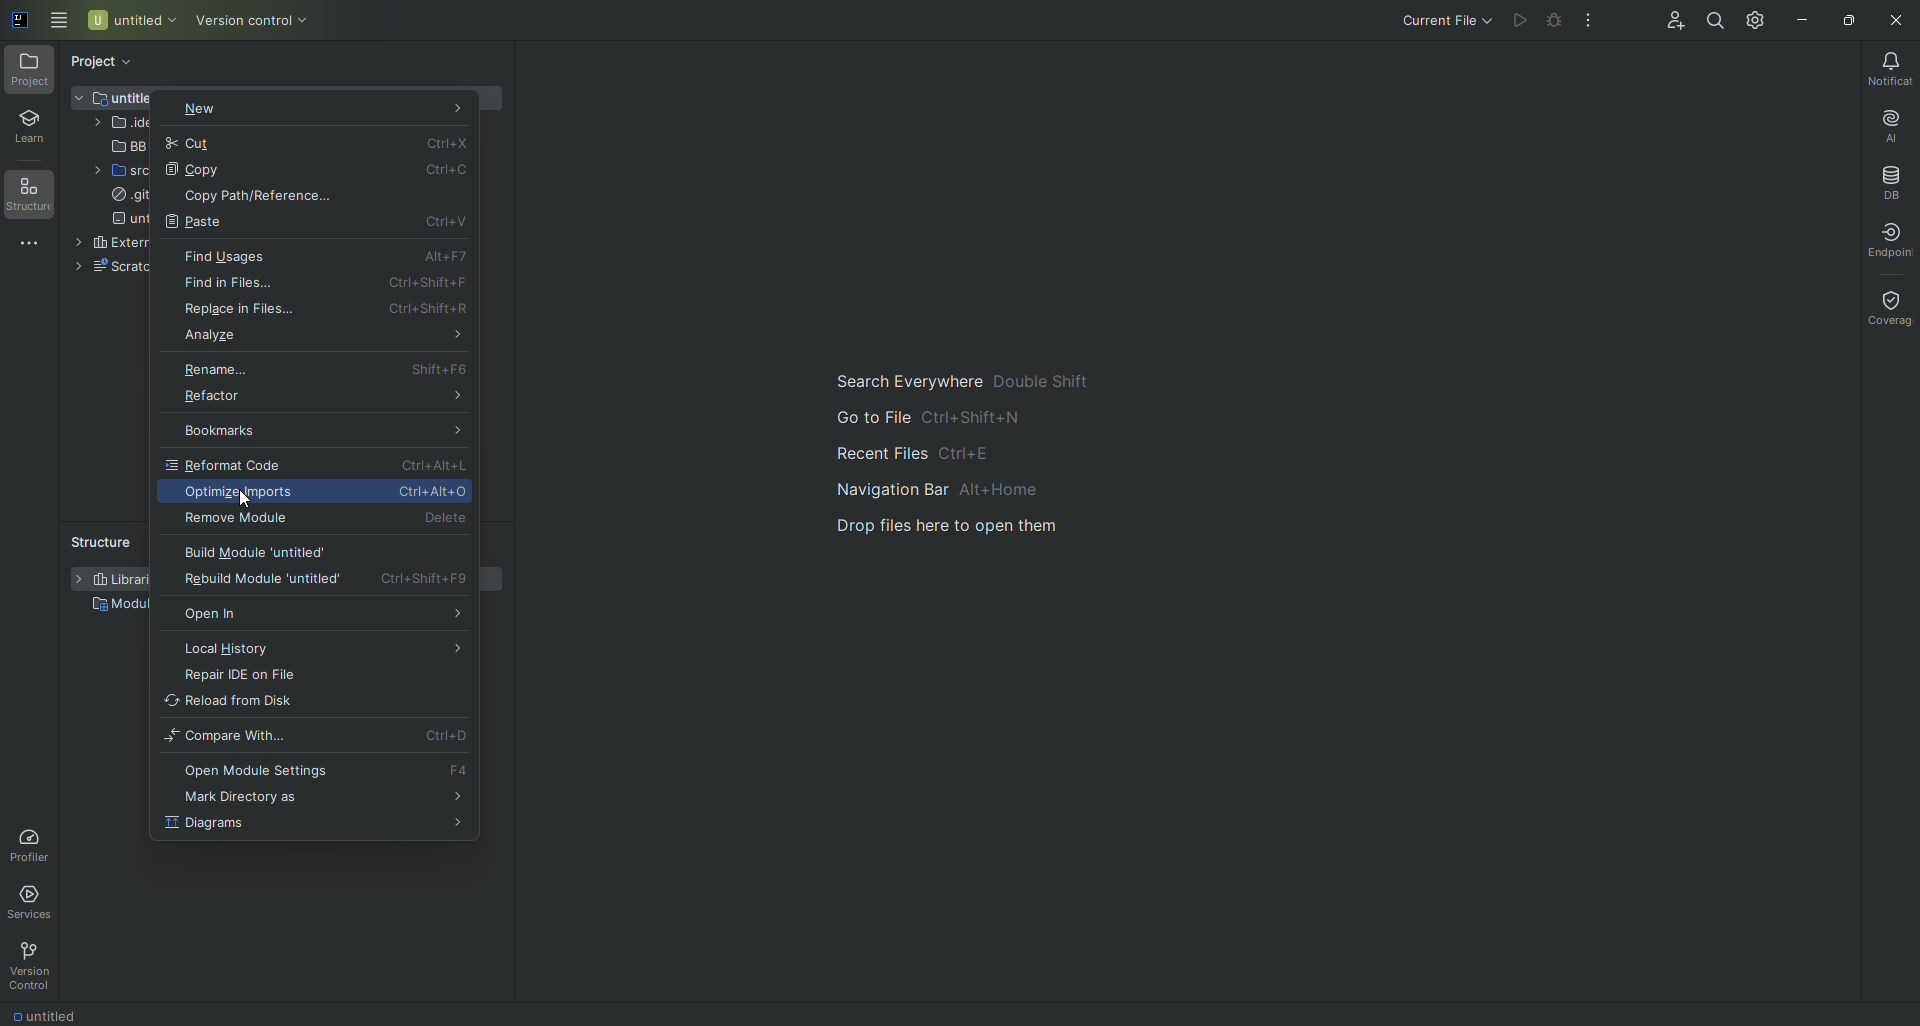 This screenshot has width=1920, height=1026. Describe the element at coordinates (1890, 305) in the screenshot. I see `Coverage` at that location.